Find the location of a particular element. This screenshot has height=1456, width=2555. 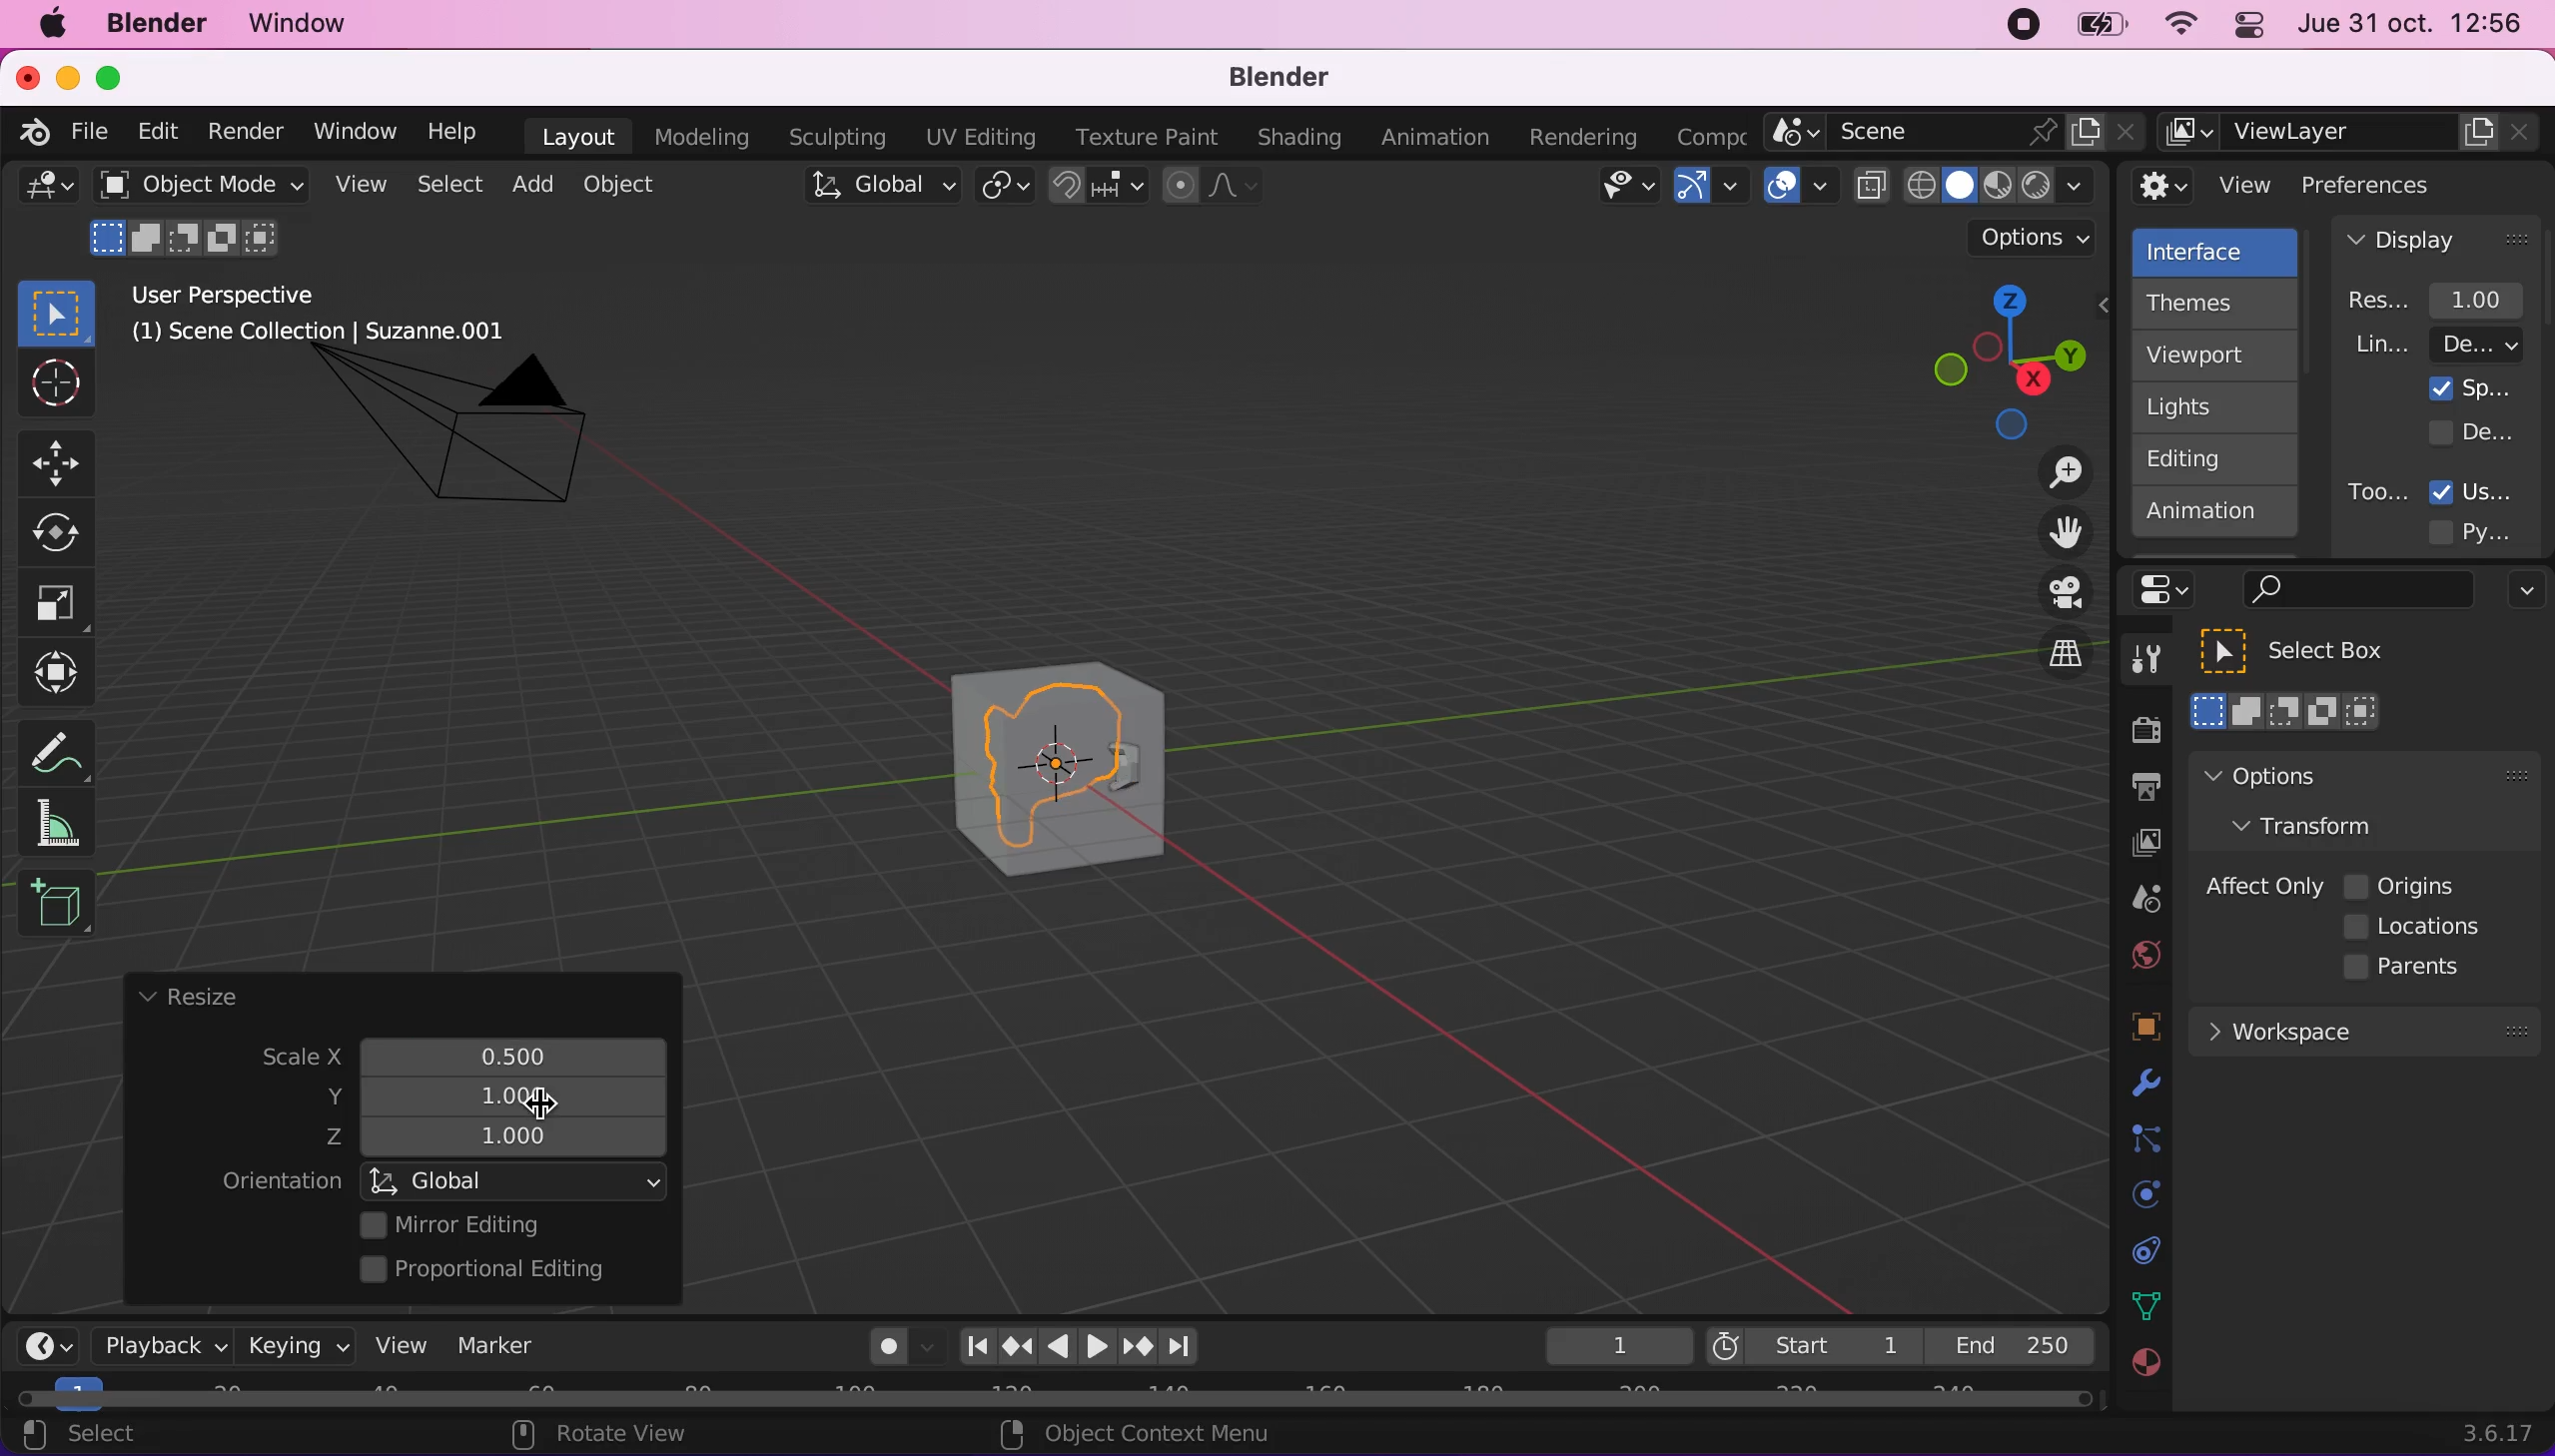

view layer is located at coordinates (2135, 846).